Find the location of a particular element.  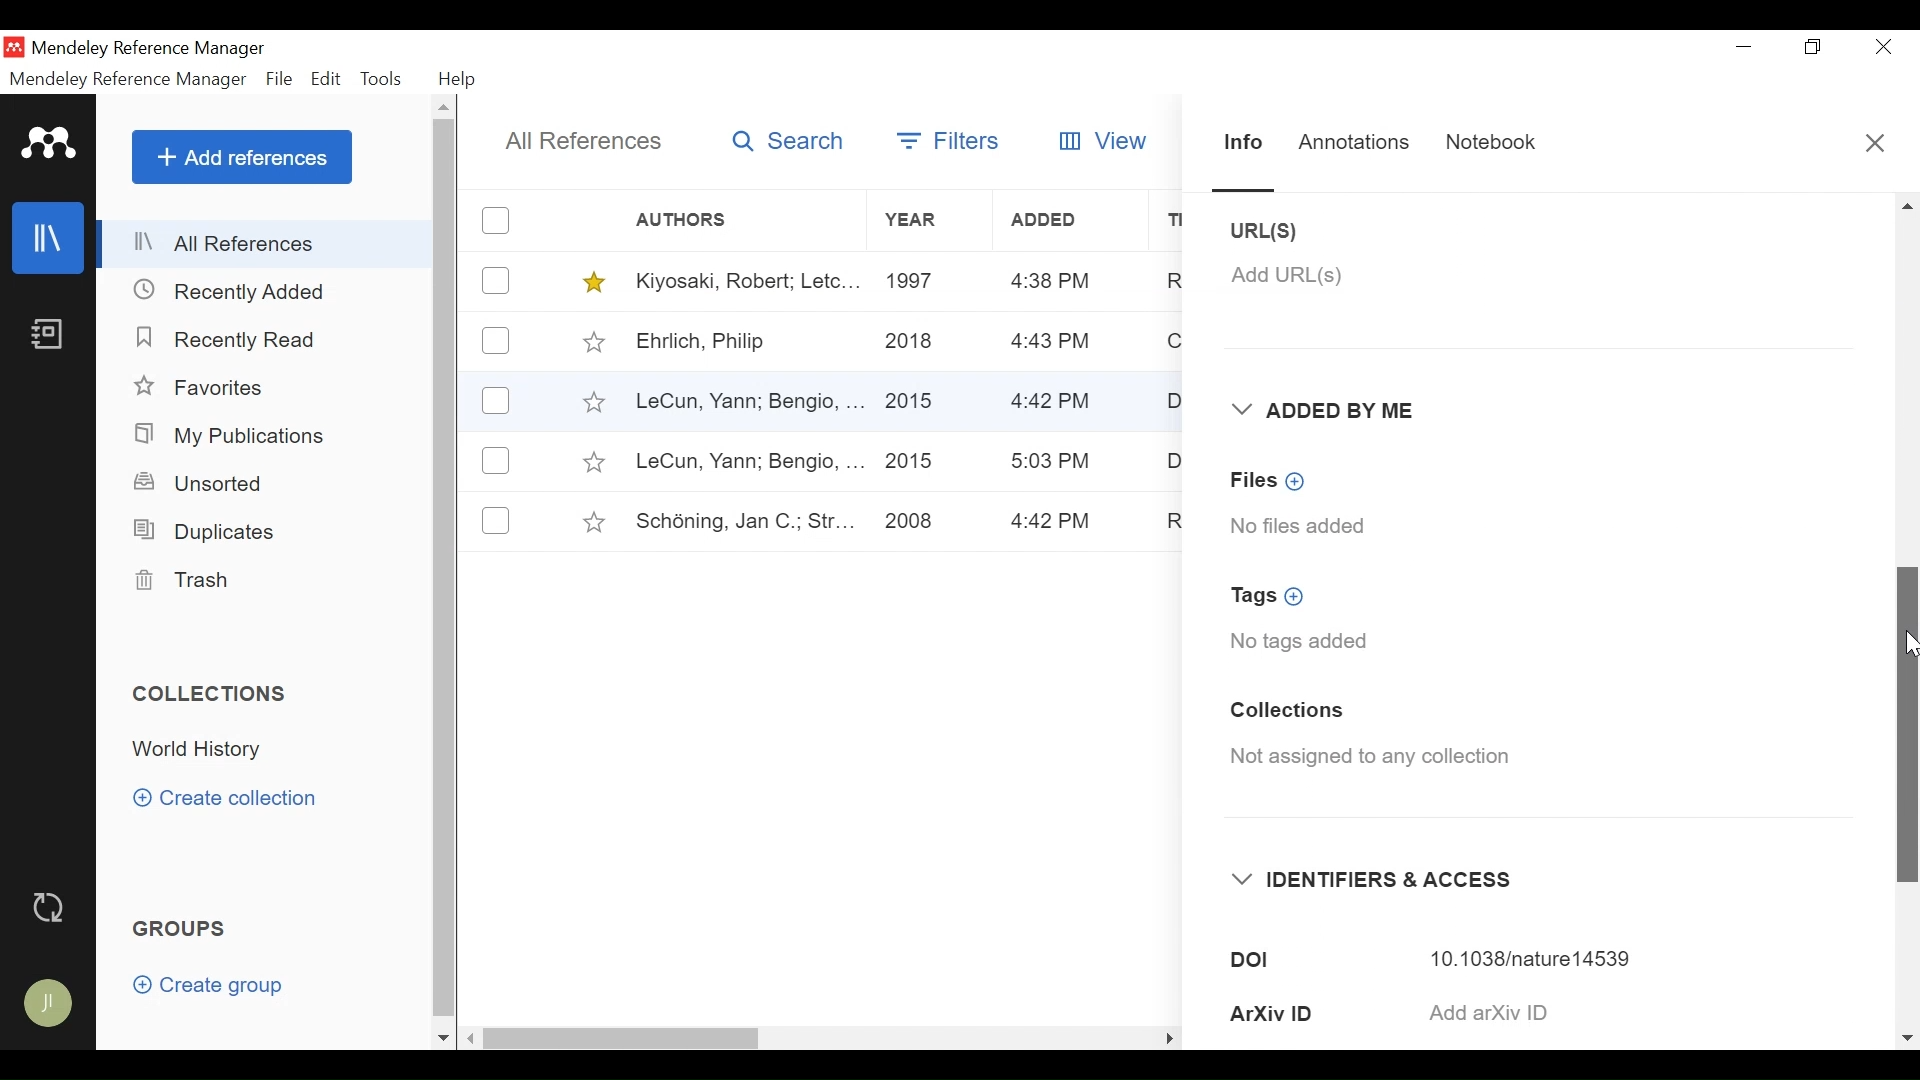

Sync is located at coordinates (53, 909).